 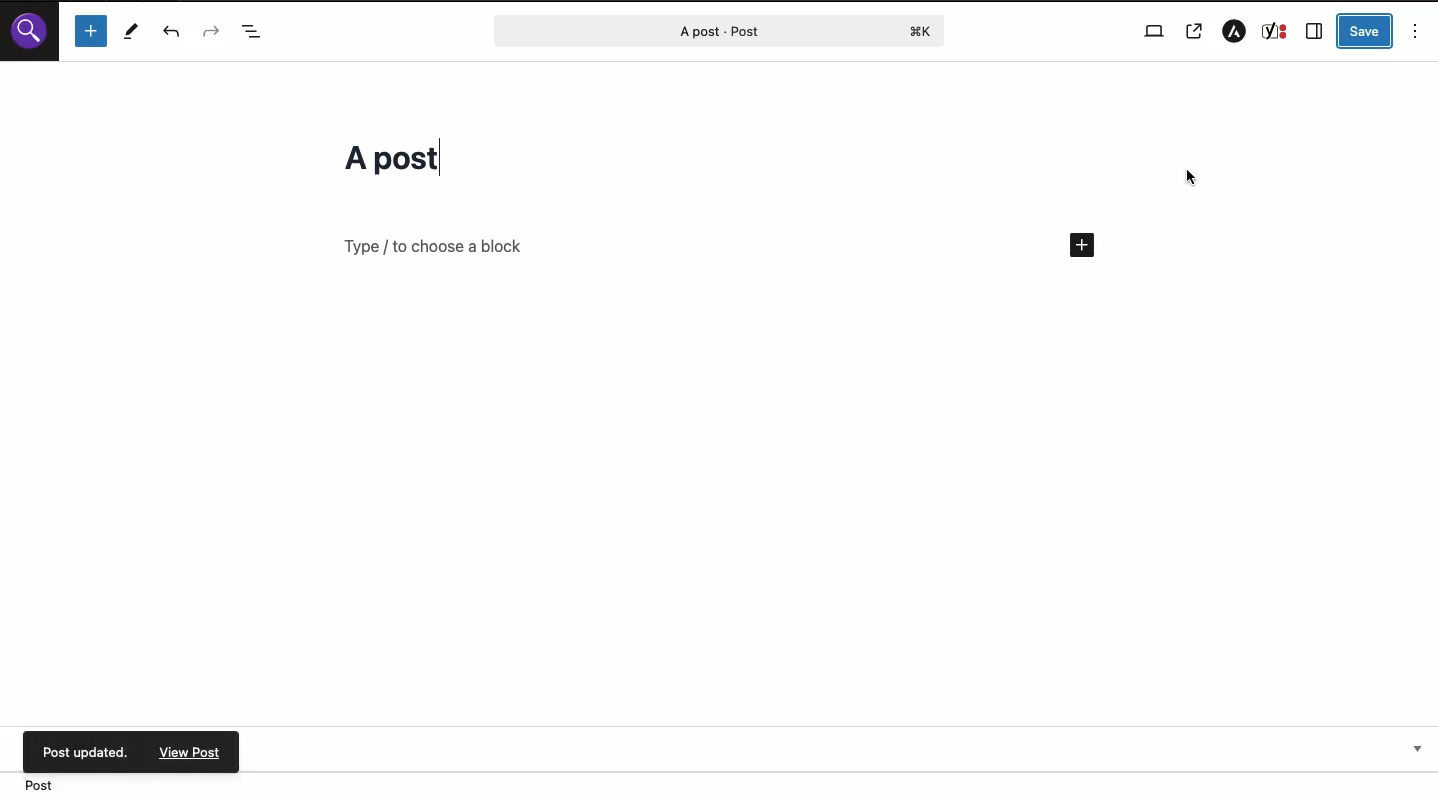 I want to click on View post, so click(x=1197, y=31).